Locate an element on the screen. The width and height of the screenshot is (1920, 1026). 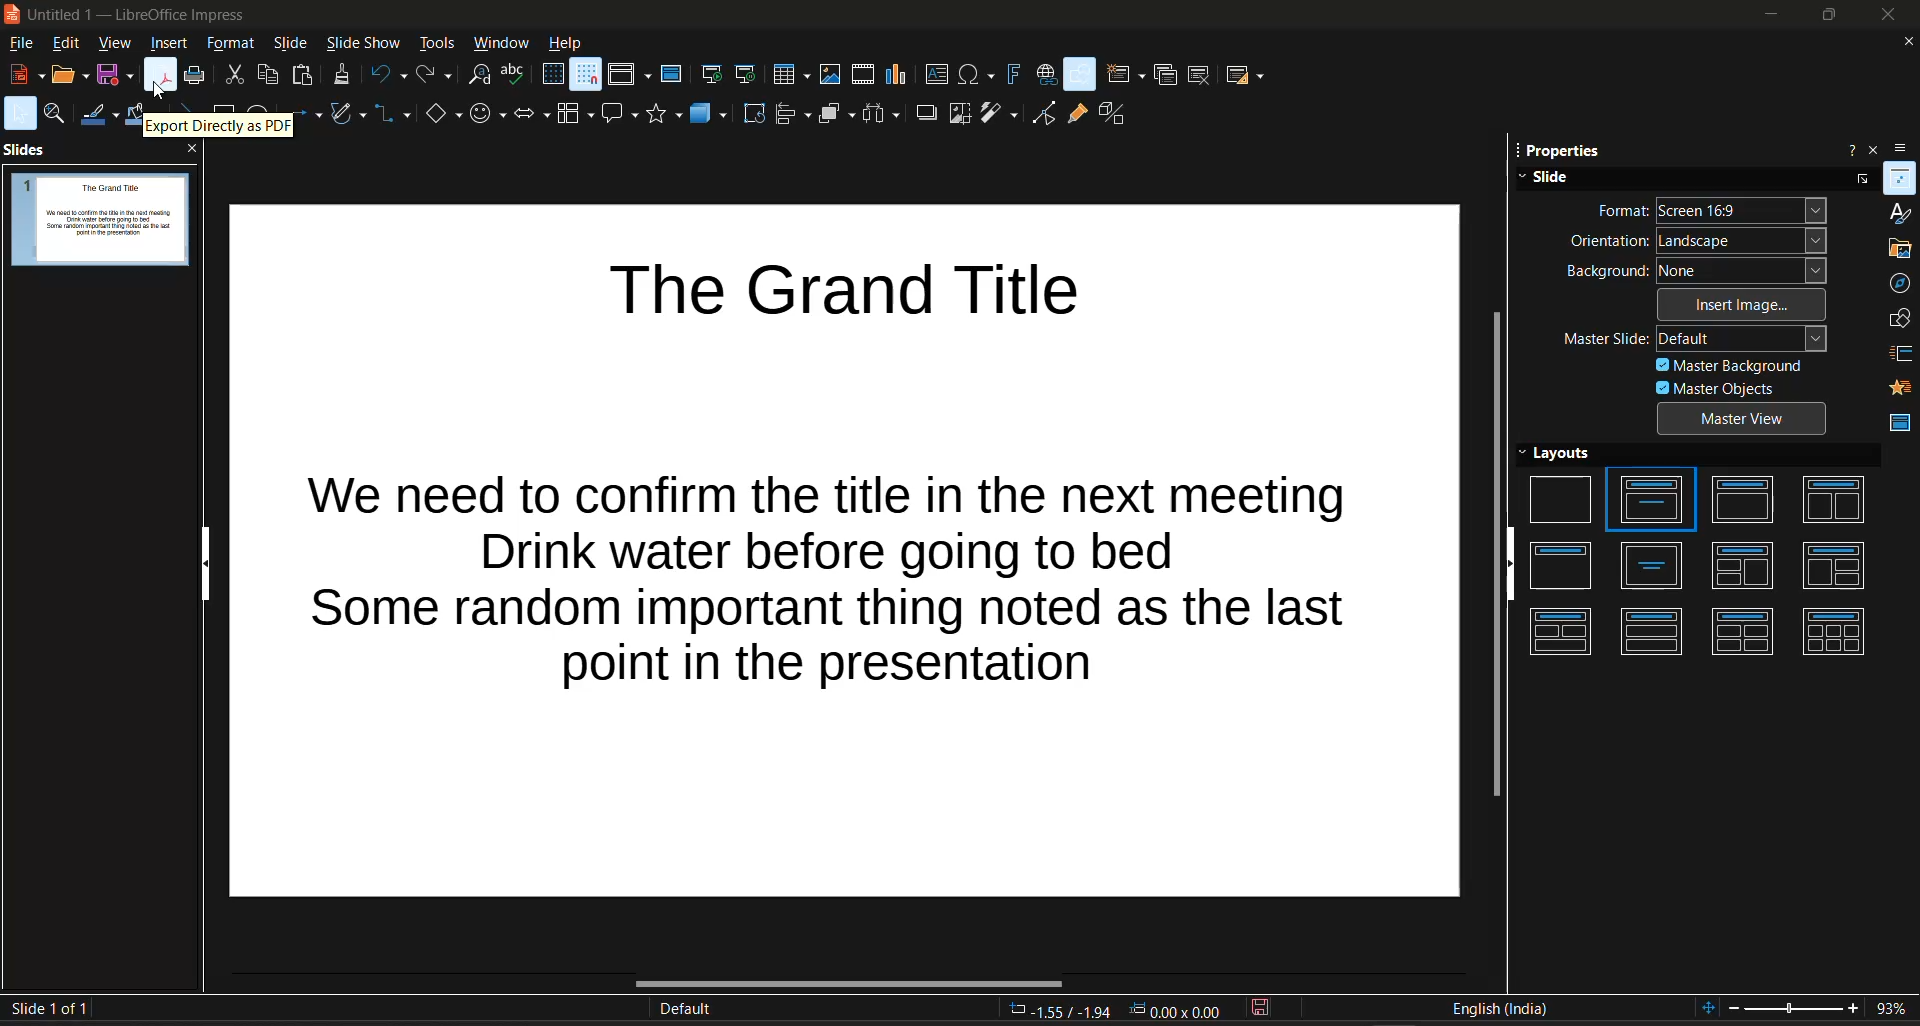
shadow is located at coordinates (929, 114).